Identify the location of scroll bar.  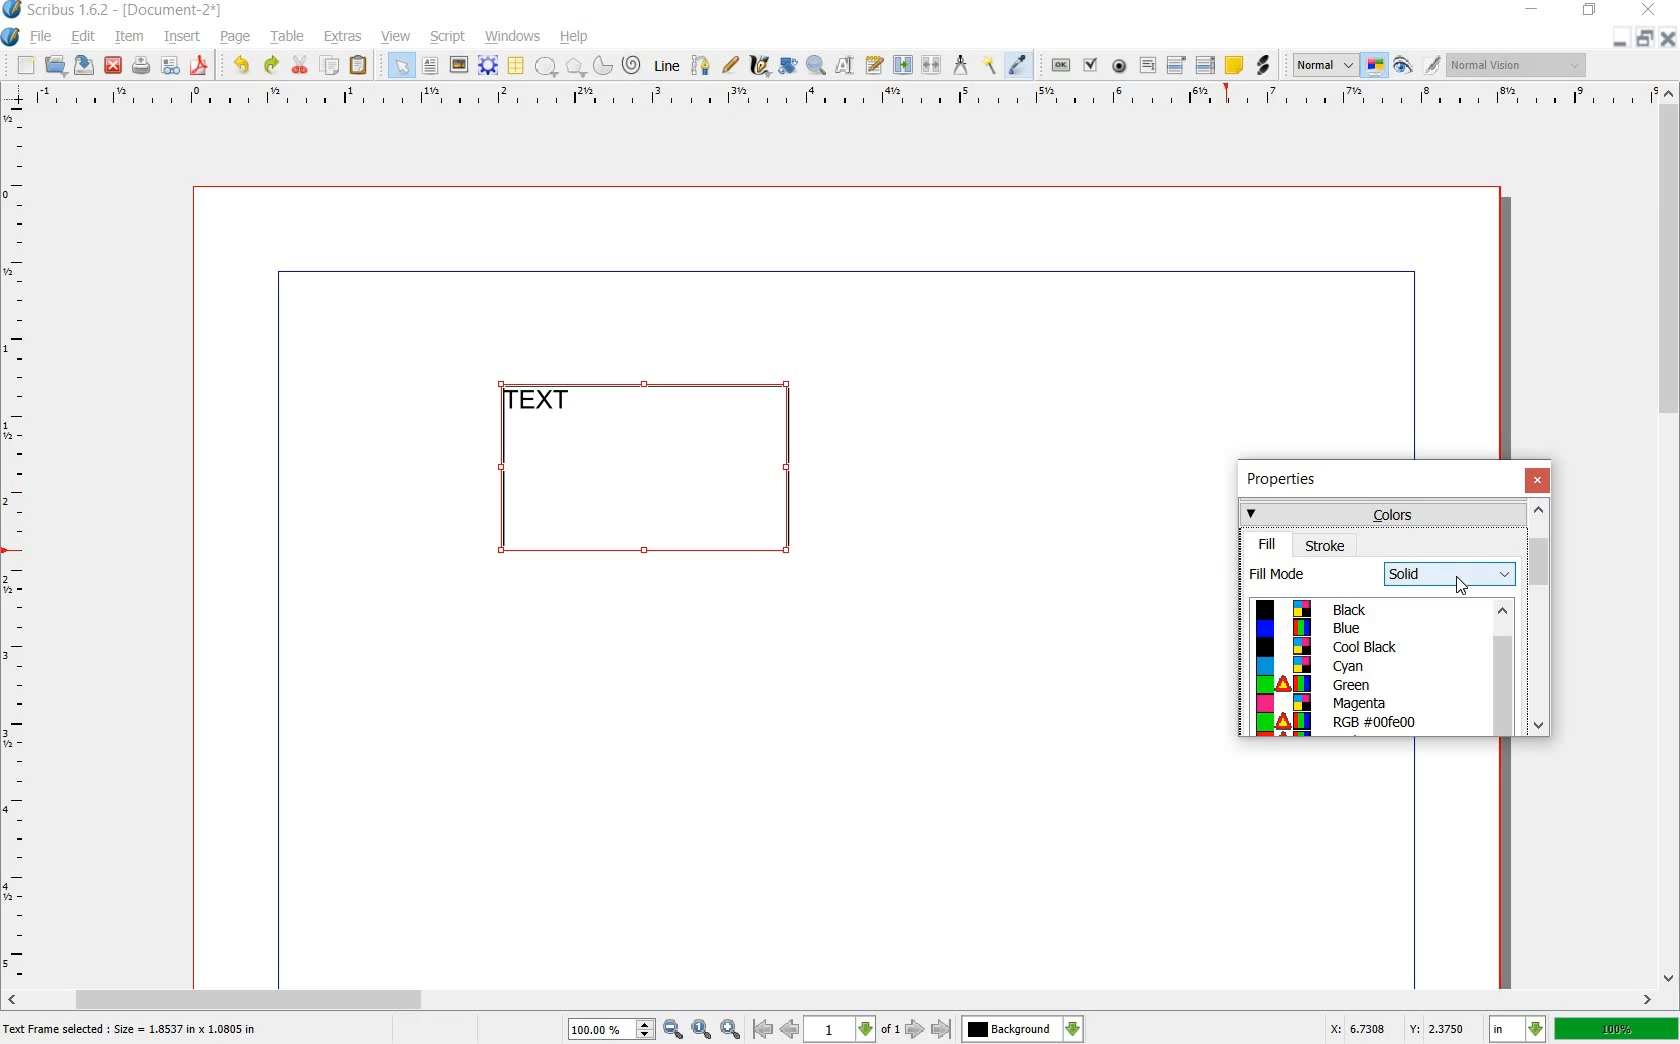
(1670, 537).